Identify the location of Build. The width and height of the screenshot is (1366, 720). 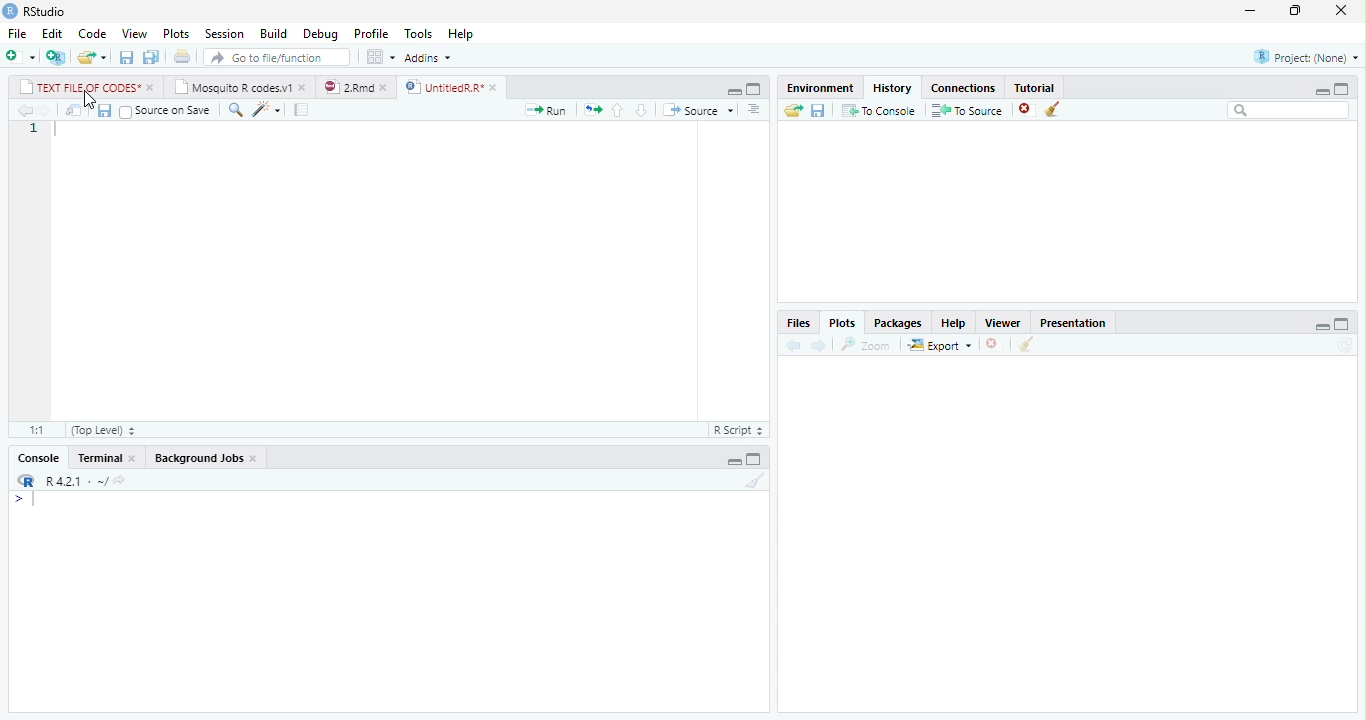
(274, 34).